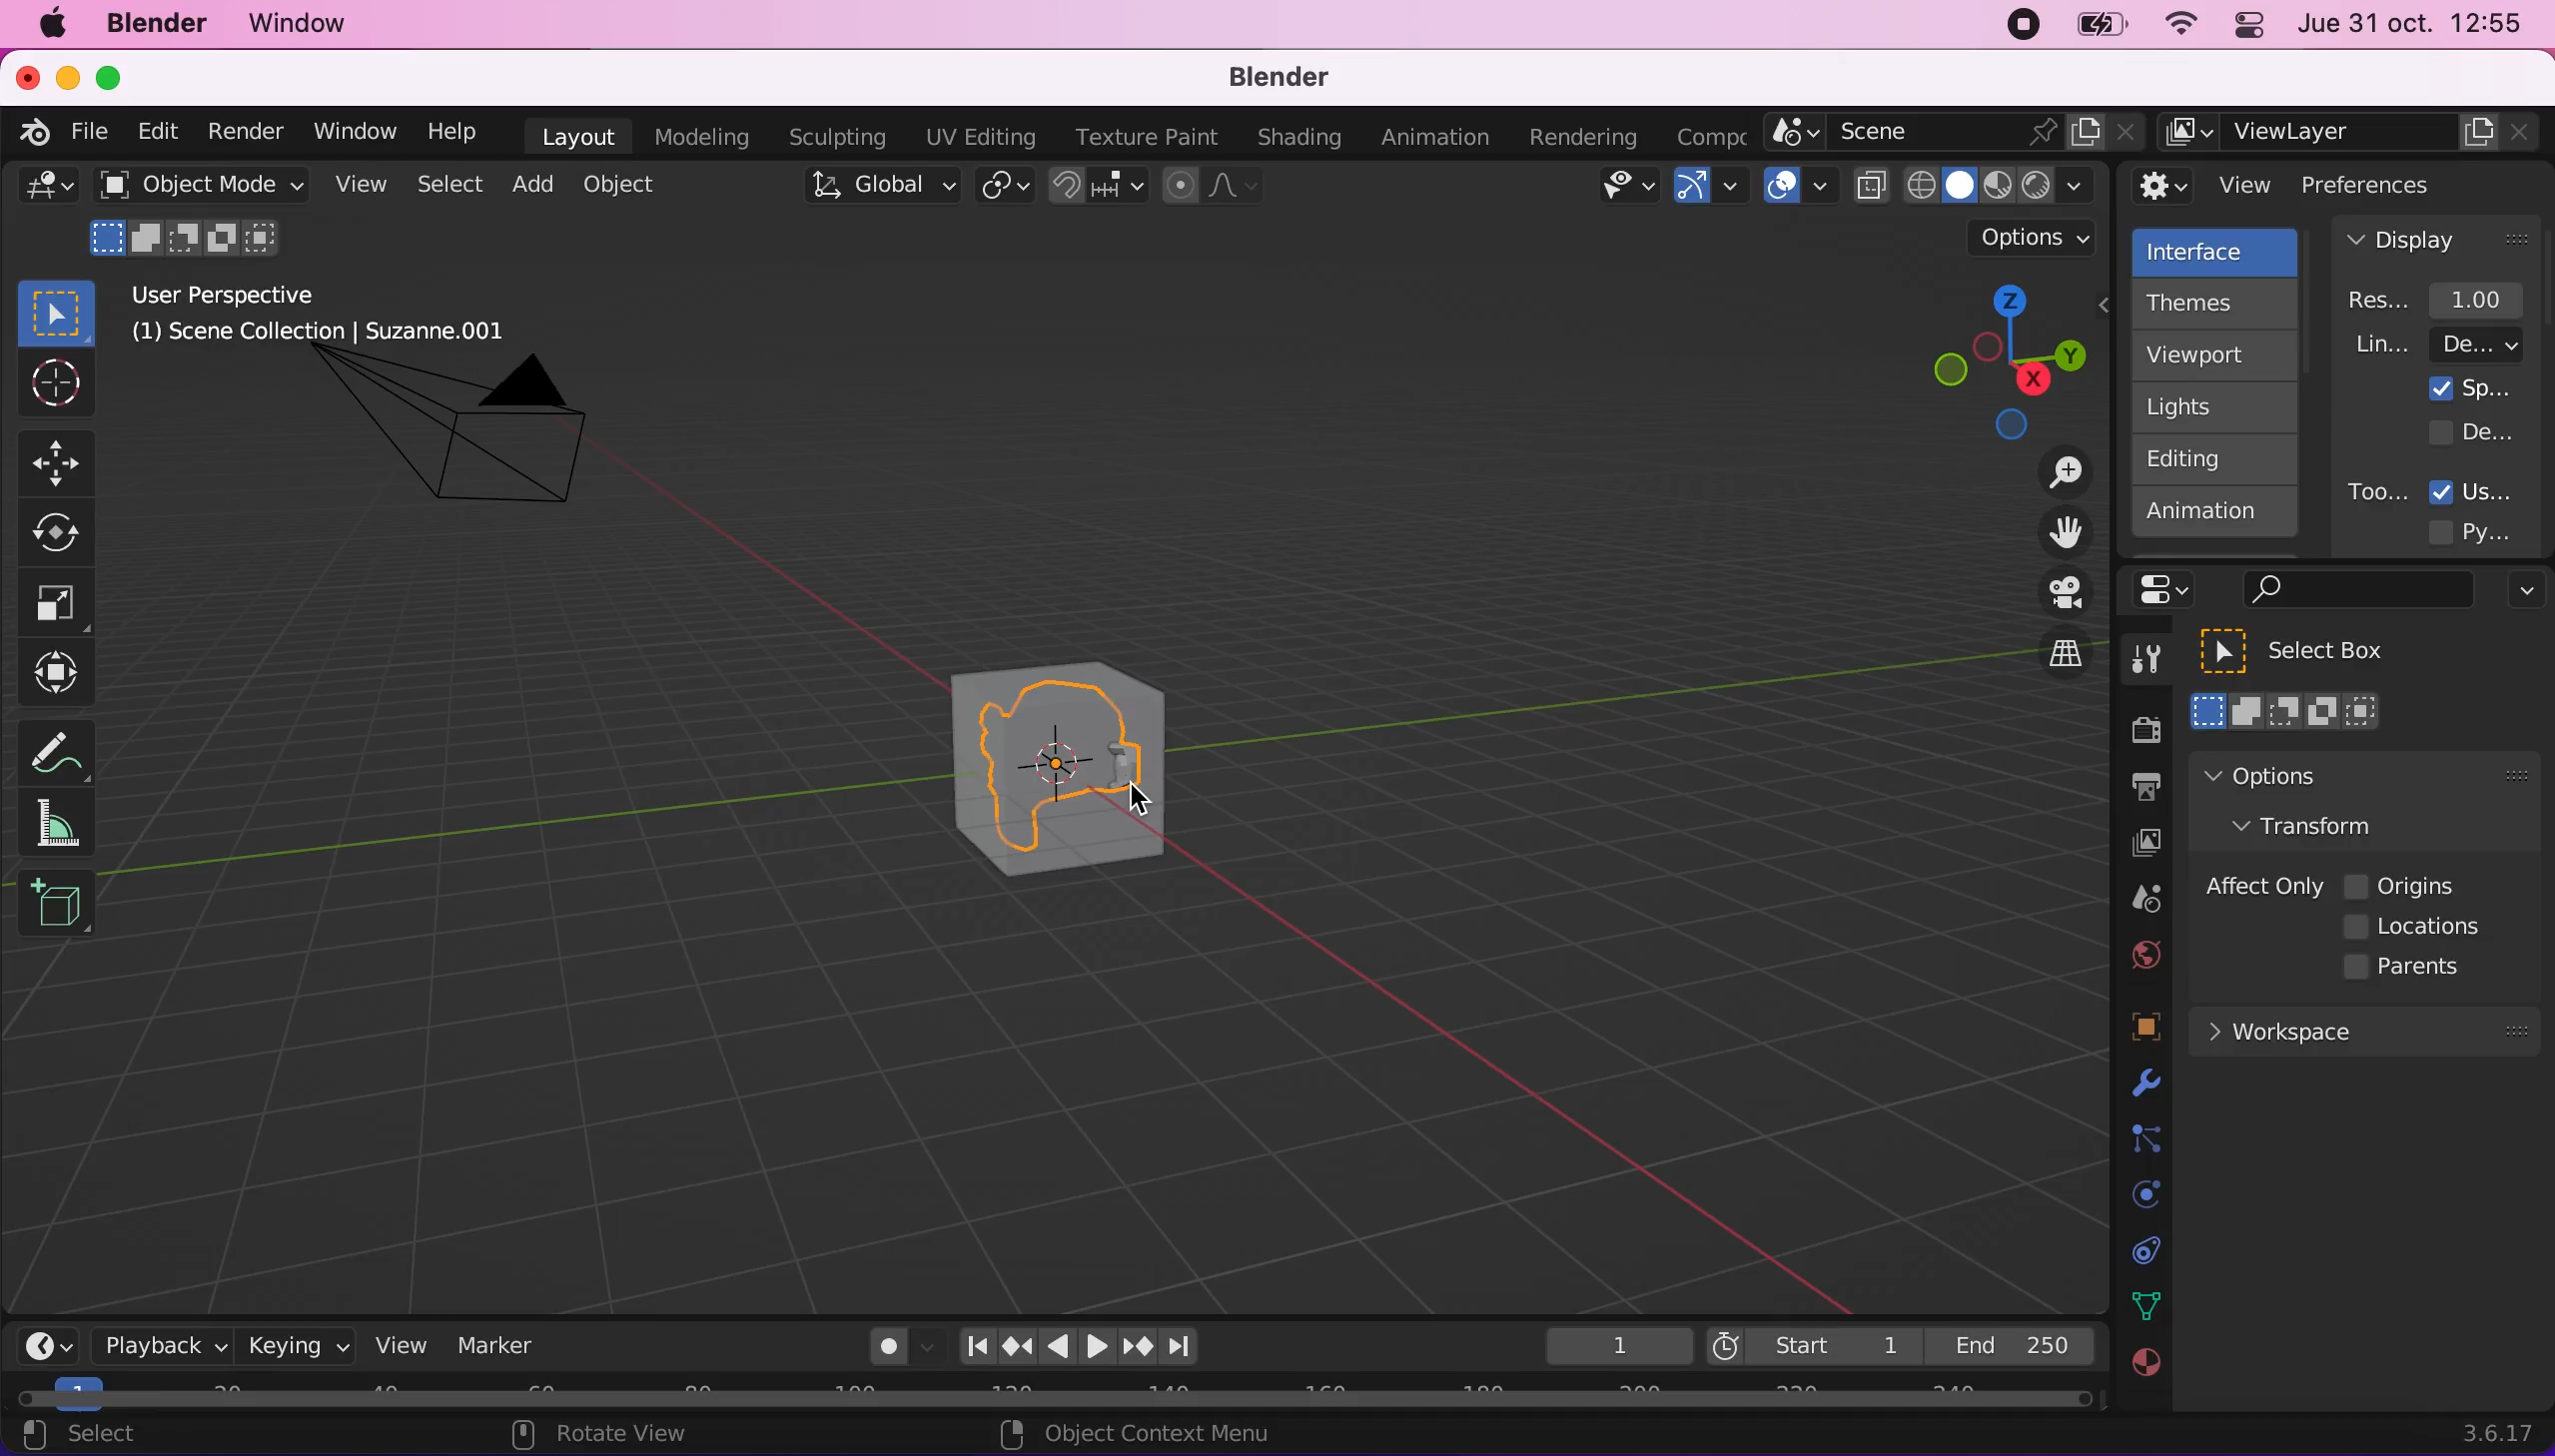 The image size is (2555, 1456). Describe the element at coordinates (2141, 1251) in the screenshot. I see `collection` at that location.